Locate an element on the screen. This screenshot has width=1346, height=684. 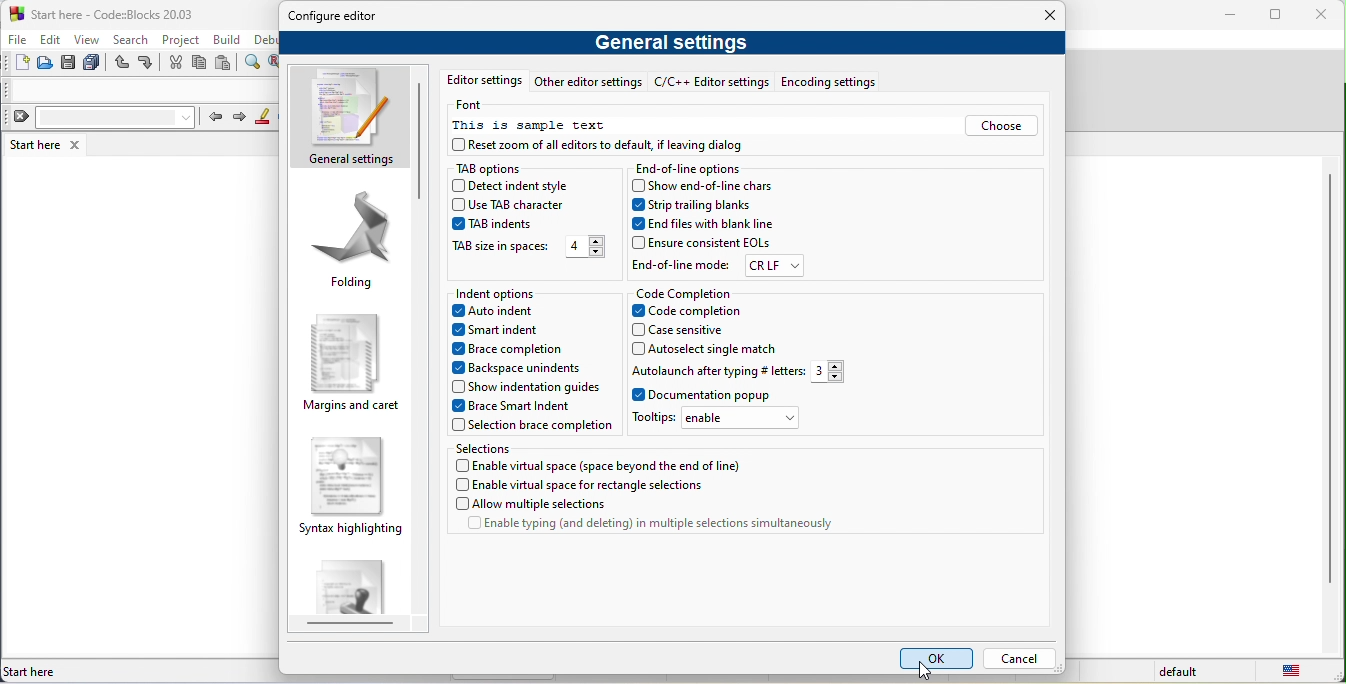
find is located at coordinates (254, 67).